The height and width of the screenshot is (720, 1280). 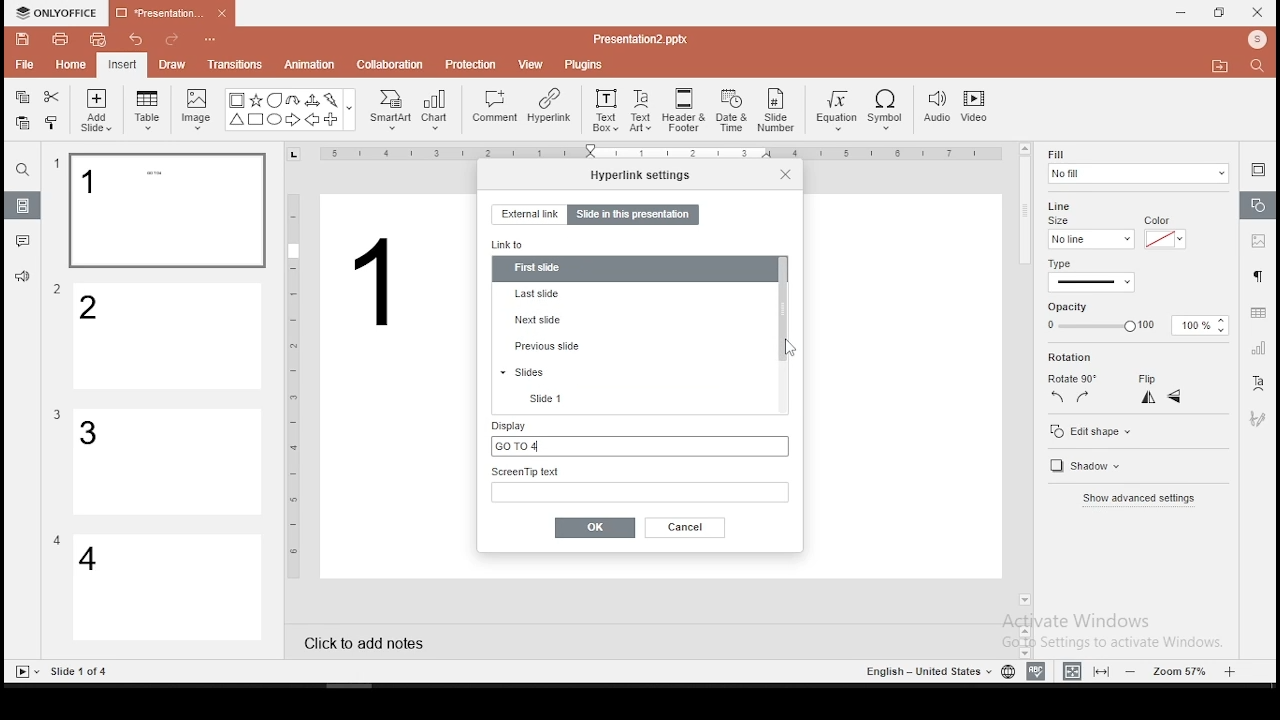 What do you see at coordinates (1137, 501) in the screenshot?
I see `show advanced settings` at bounding box center [1137, 501].